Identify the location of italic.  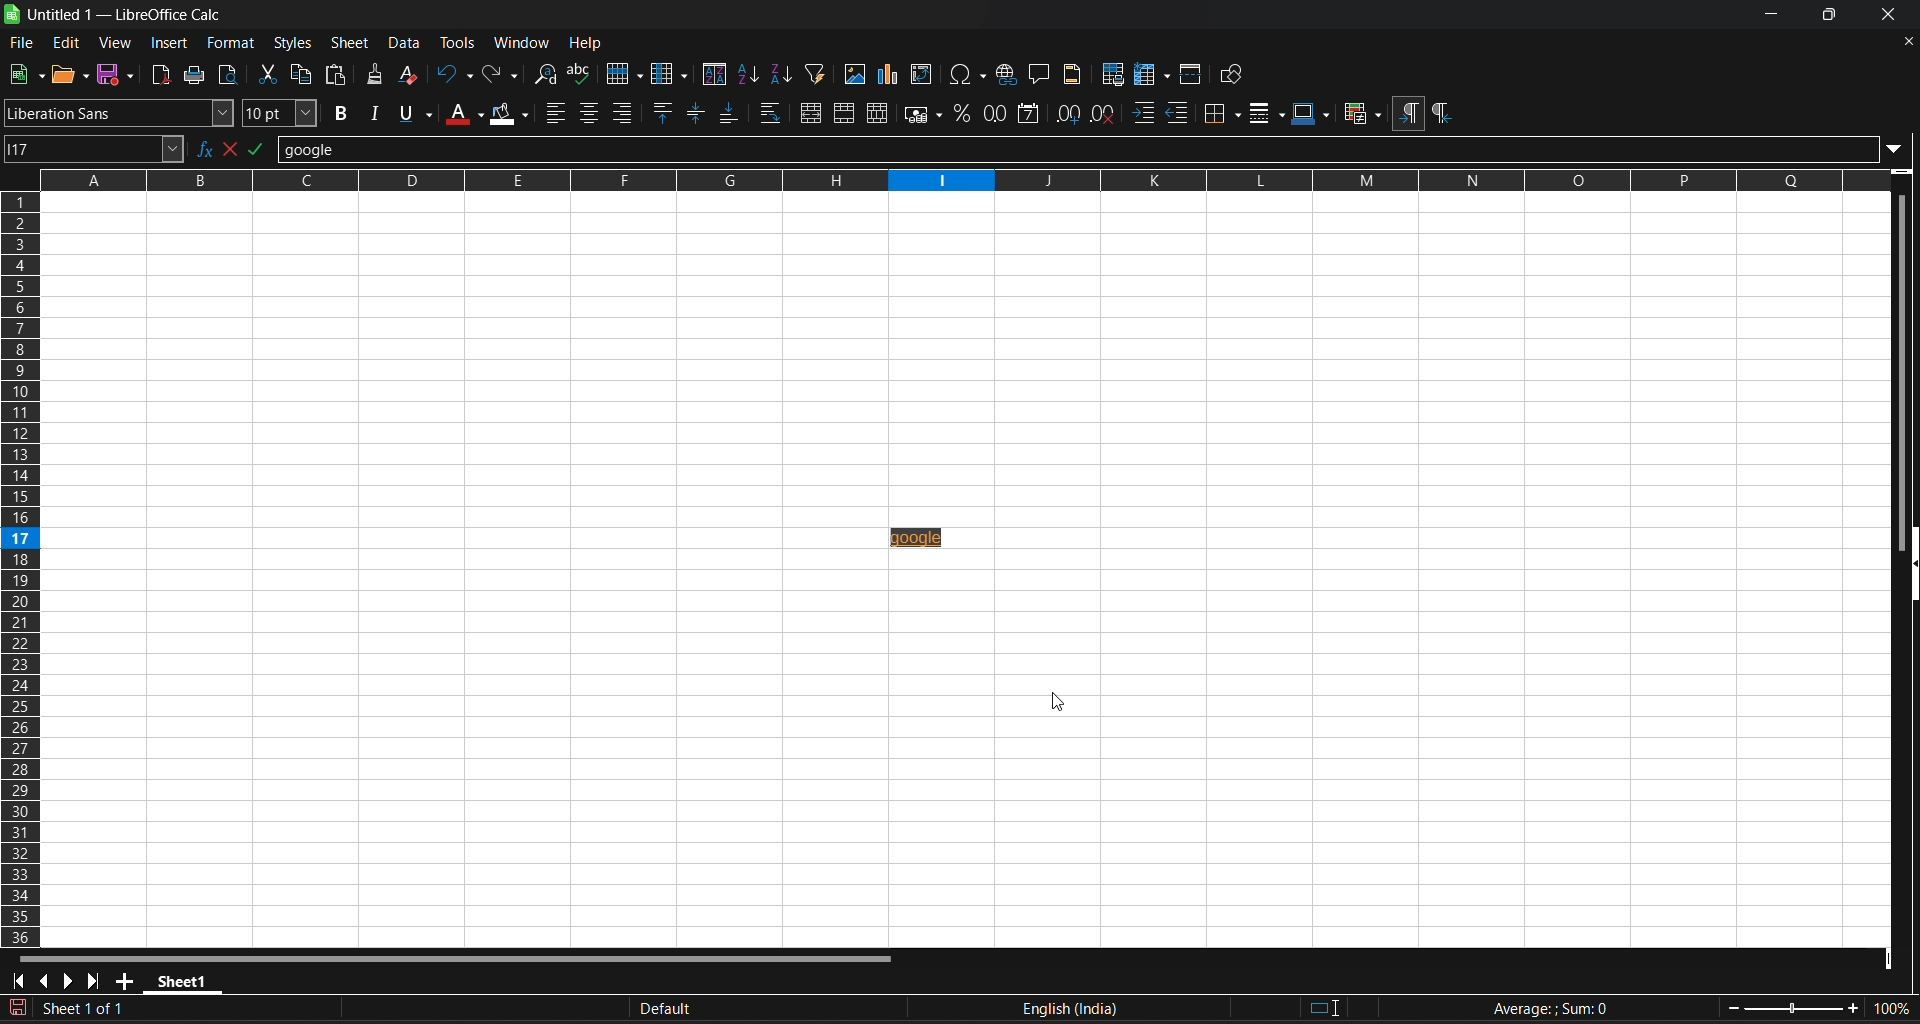
(374, 112).